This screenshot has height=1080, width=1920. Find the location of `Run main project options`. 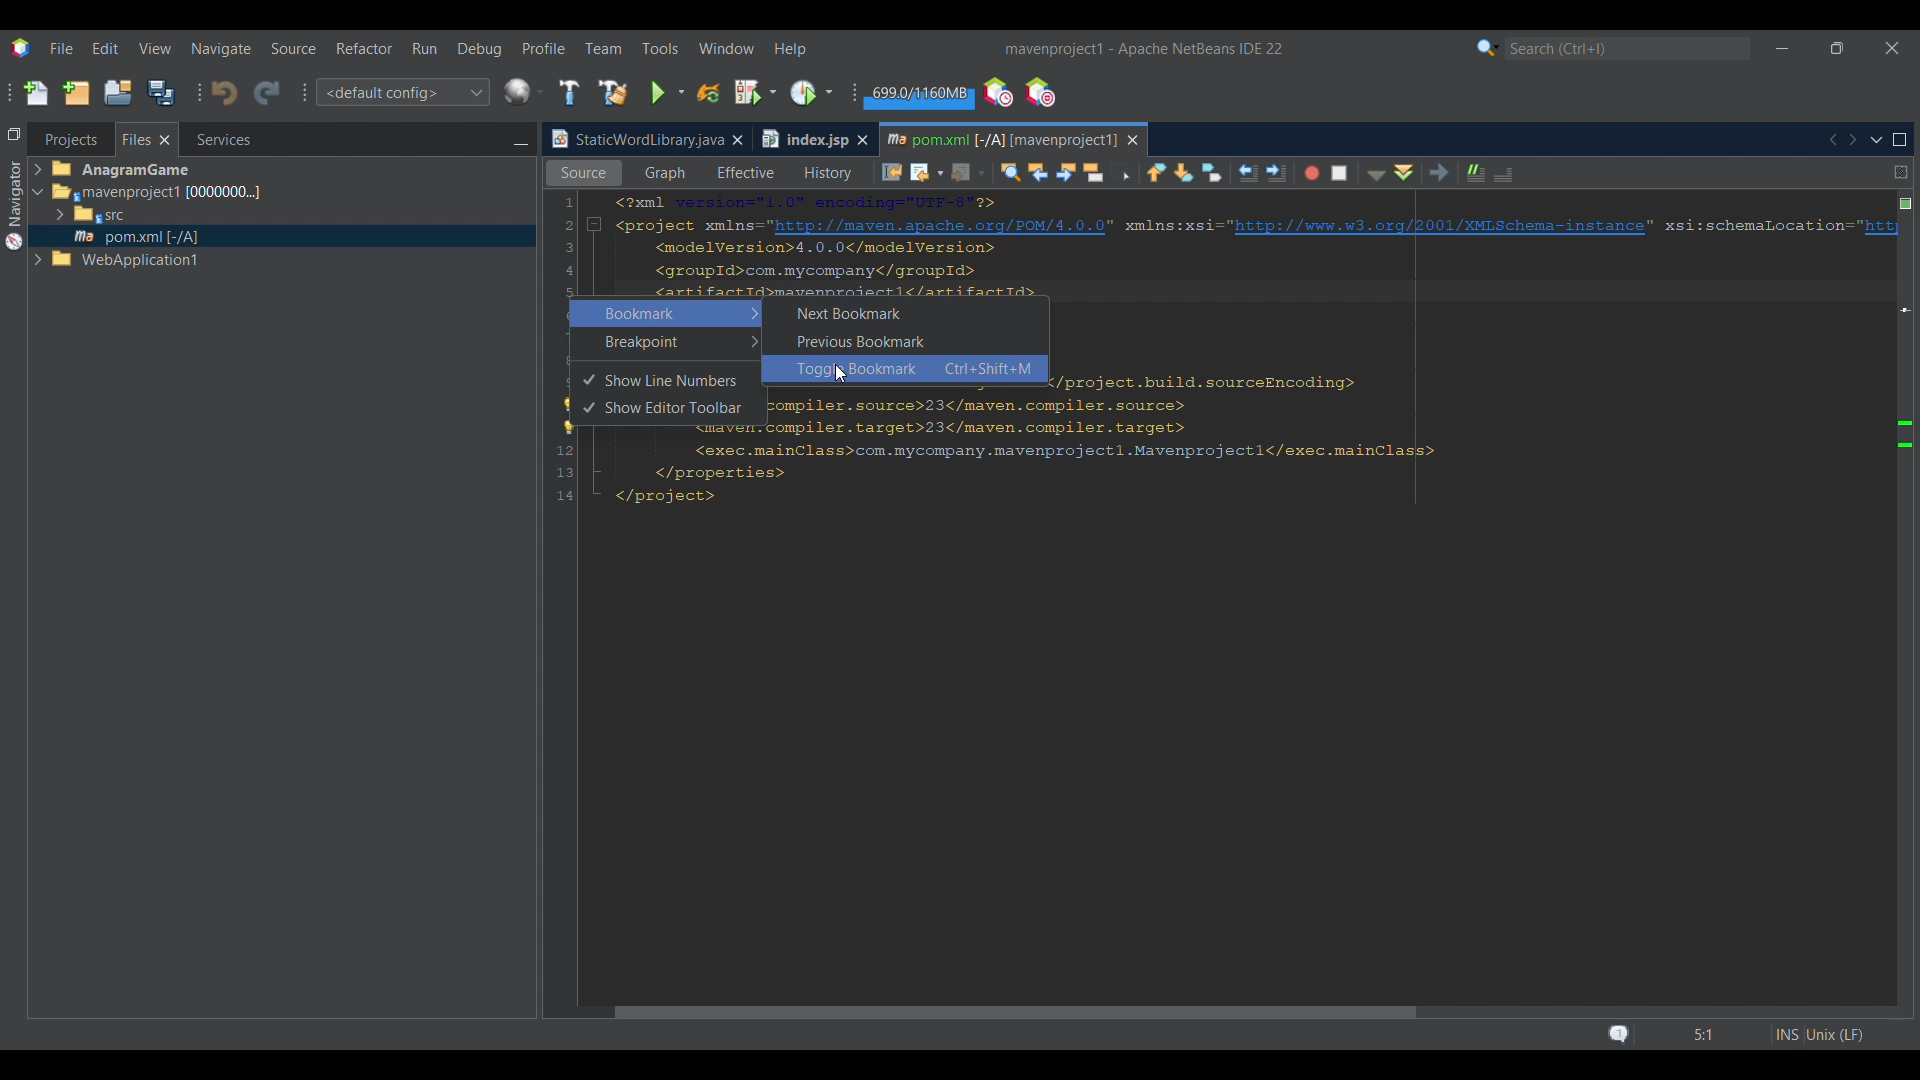

Run main project options is located at coordinates (668, 93).